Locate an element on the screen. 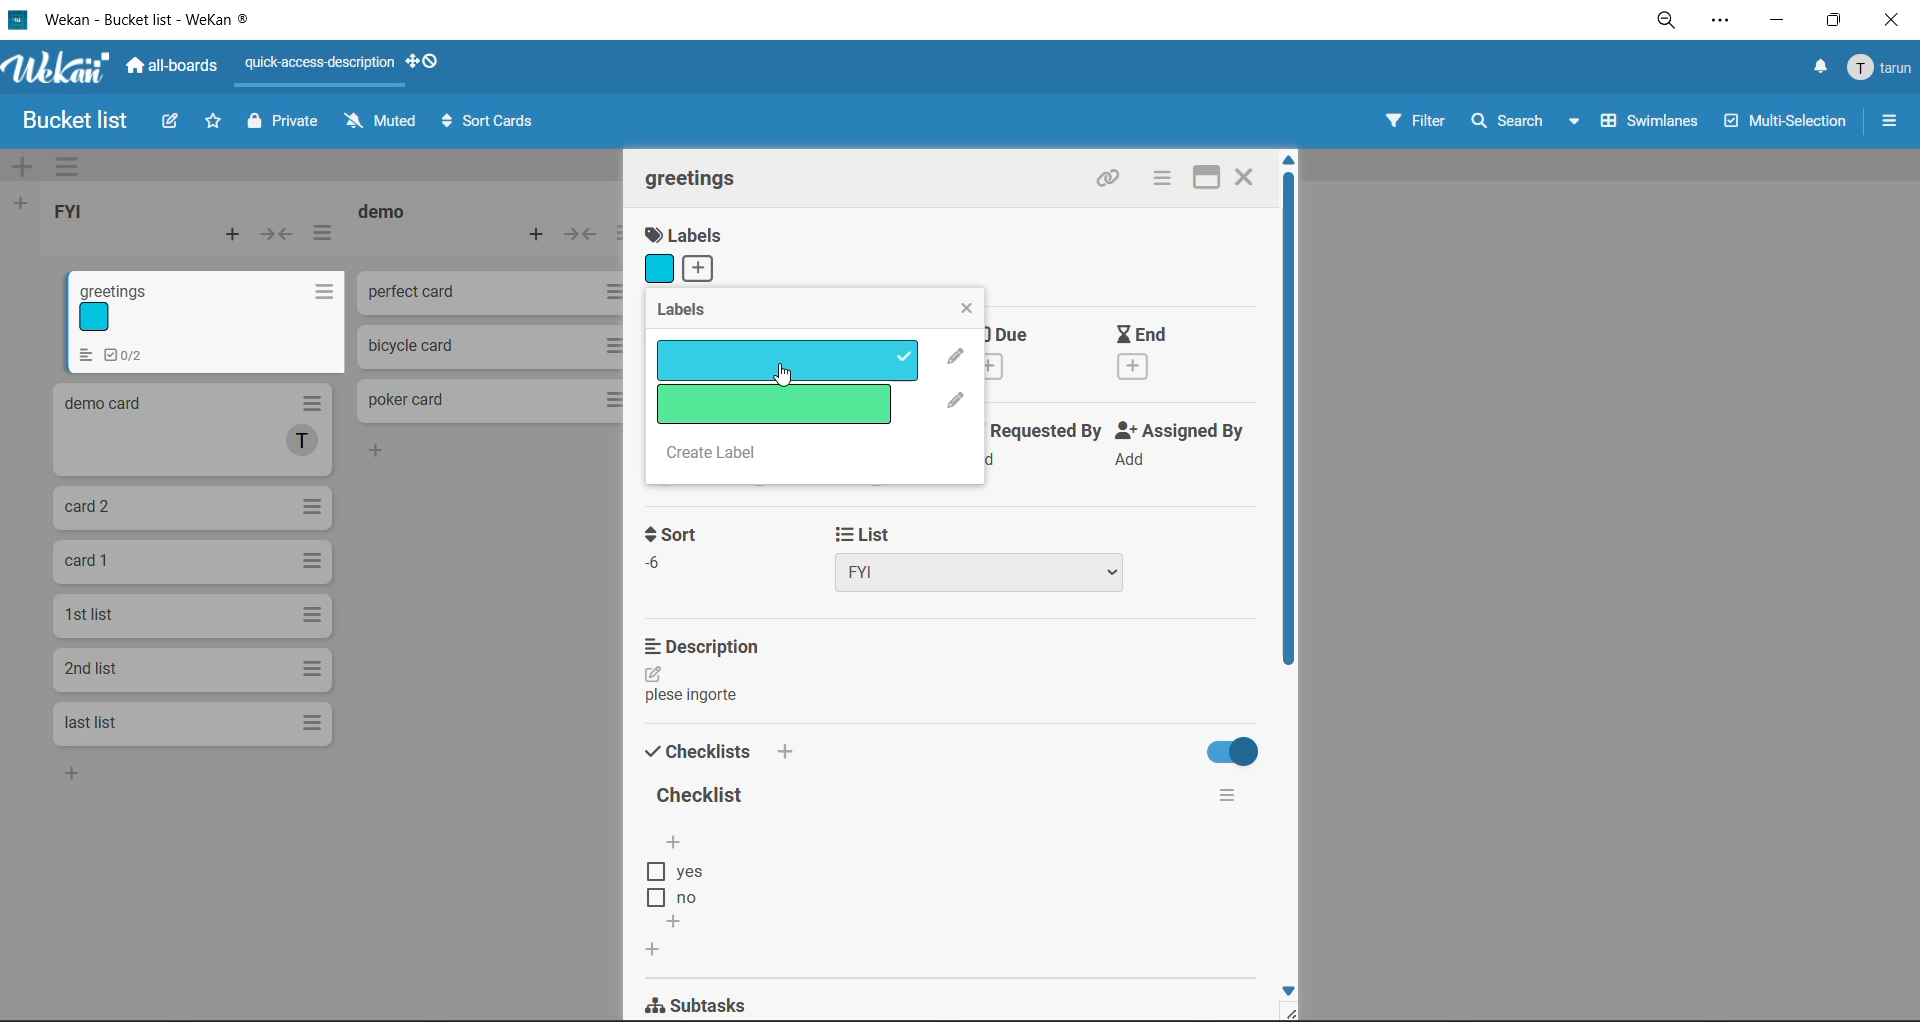 Image resolution: width=1920 pixels, height=1022 pixels. copy link is located at coordinates (1109, 180).